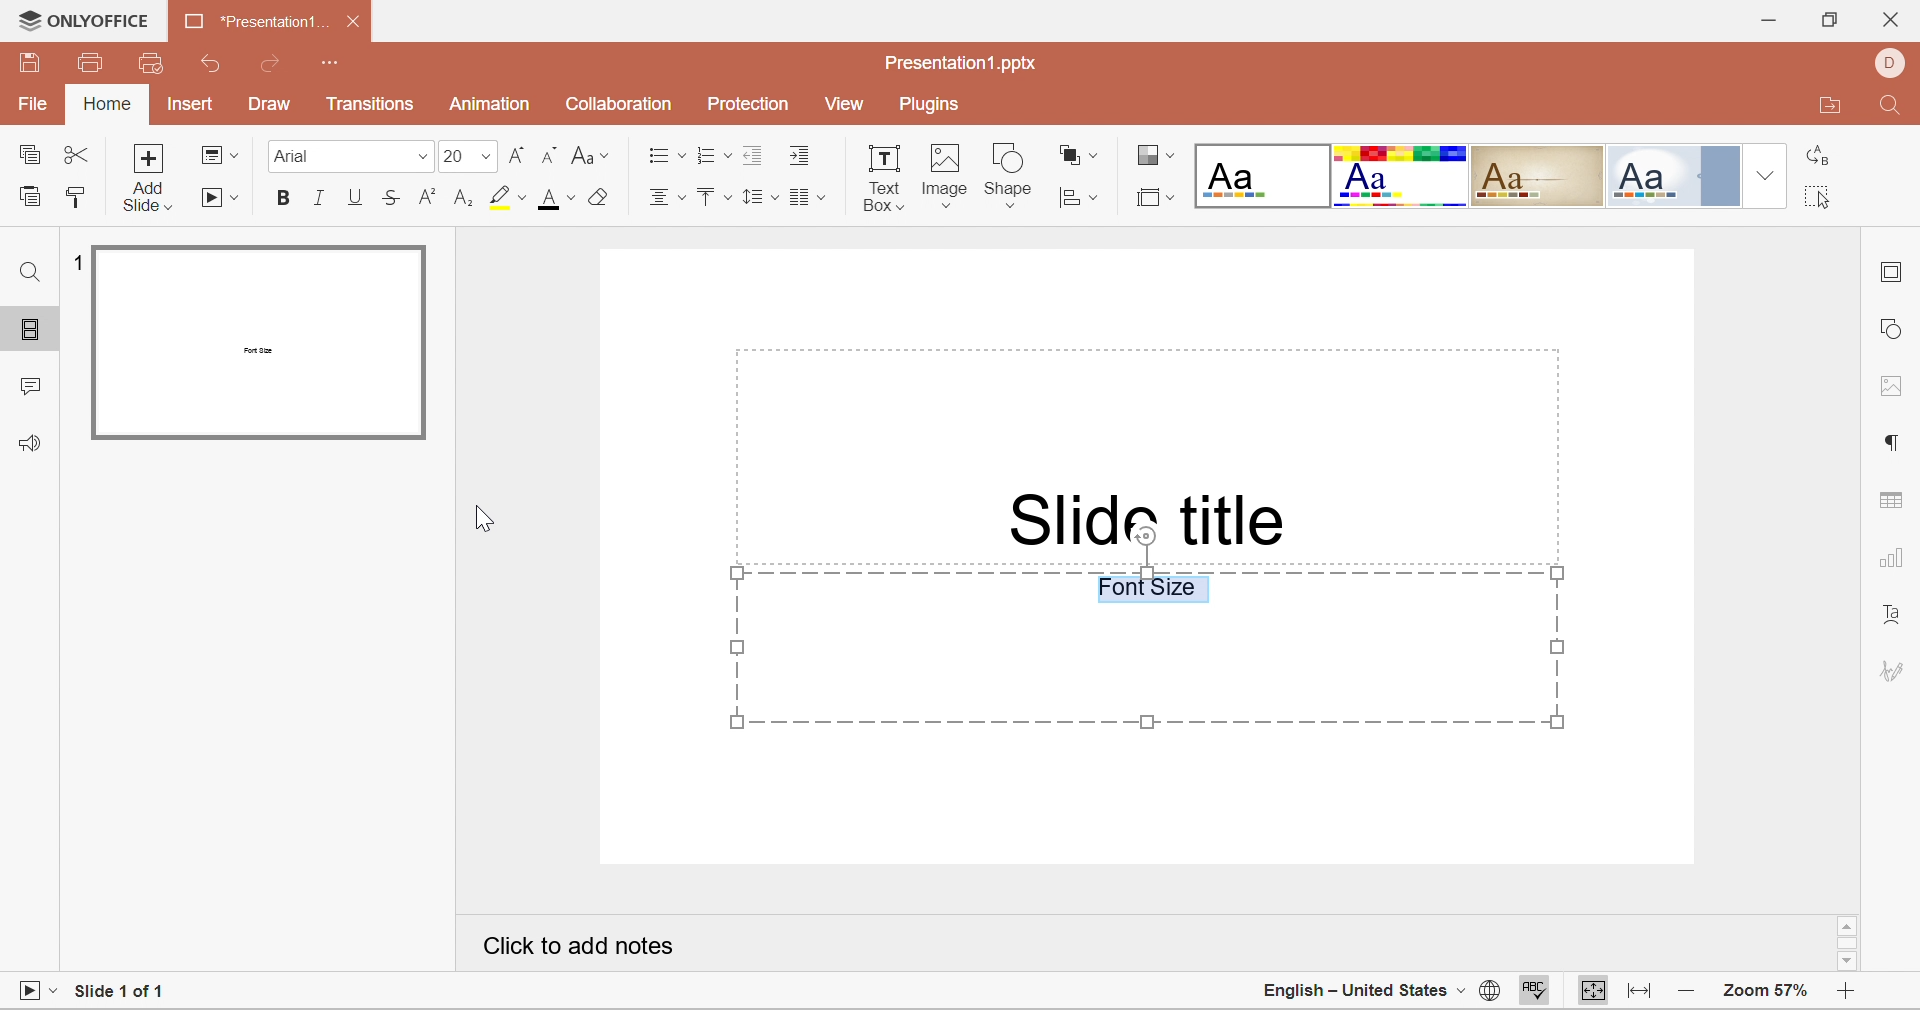  I want to click on Zoom in, so click(1845, 995).